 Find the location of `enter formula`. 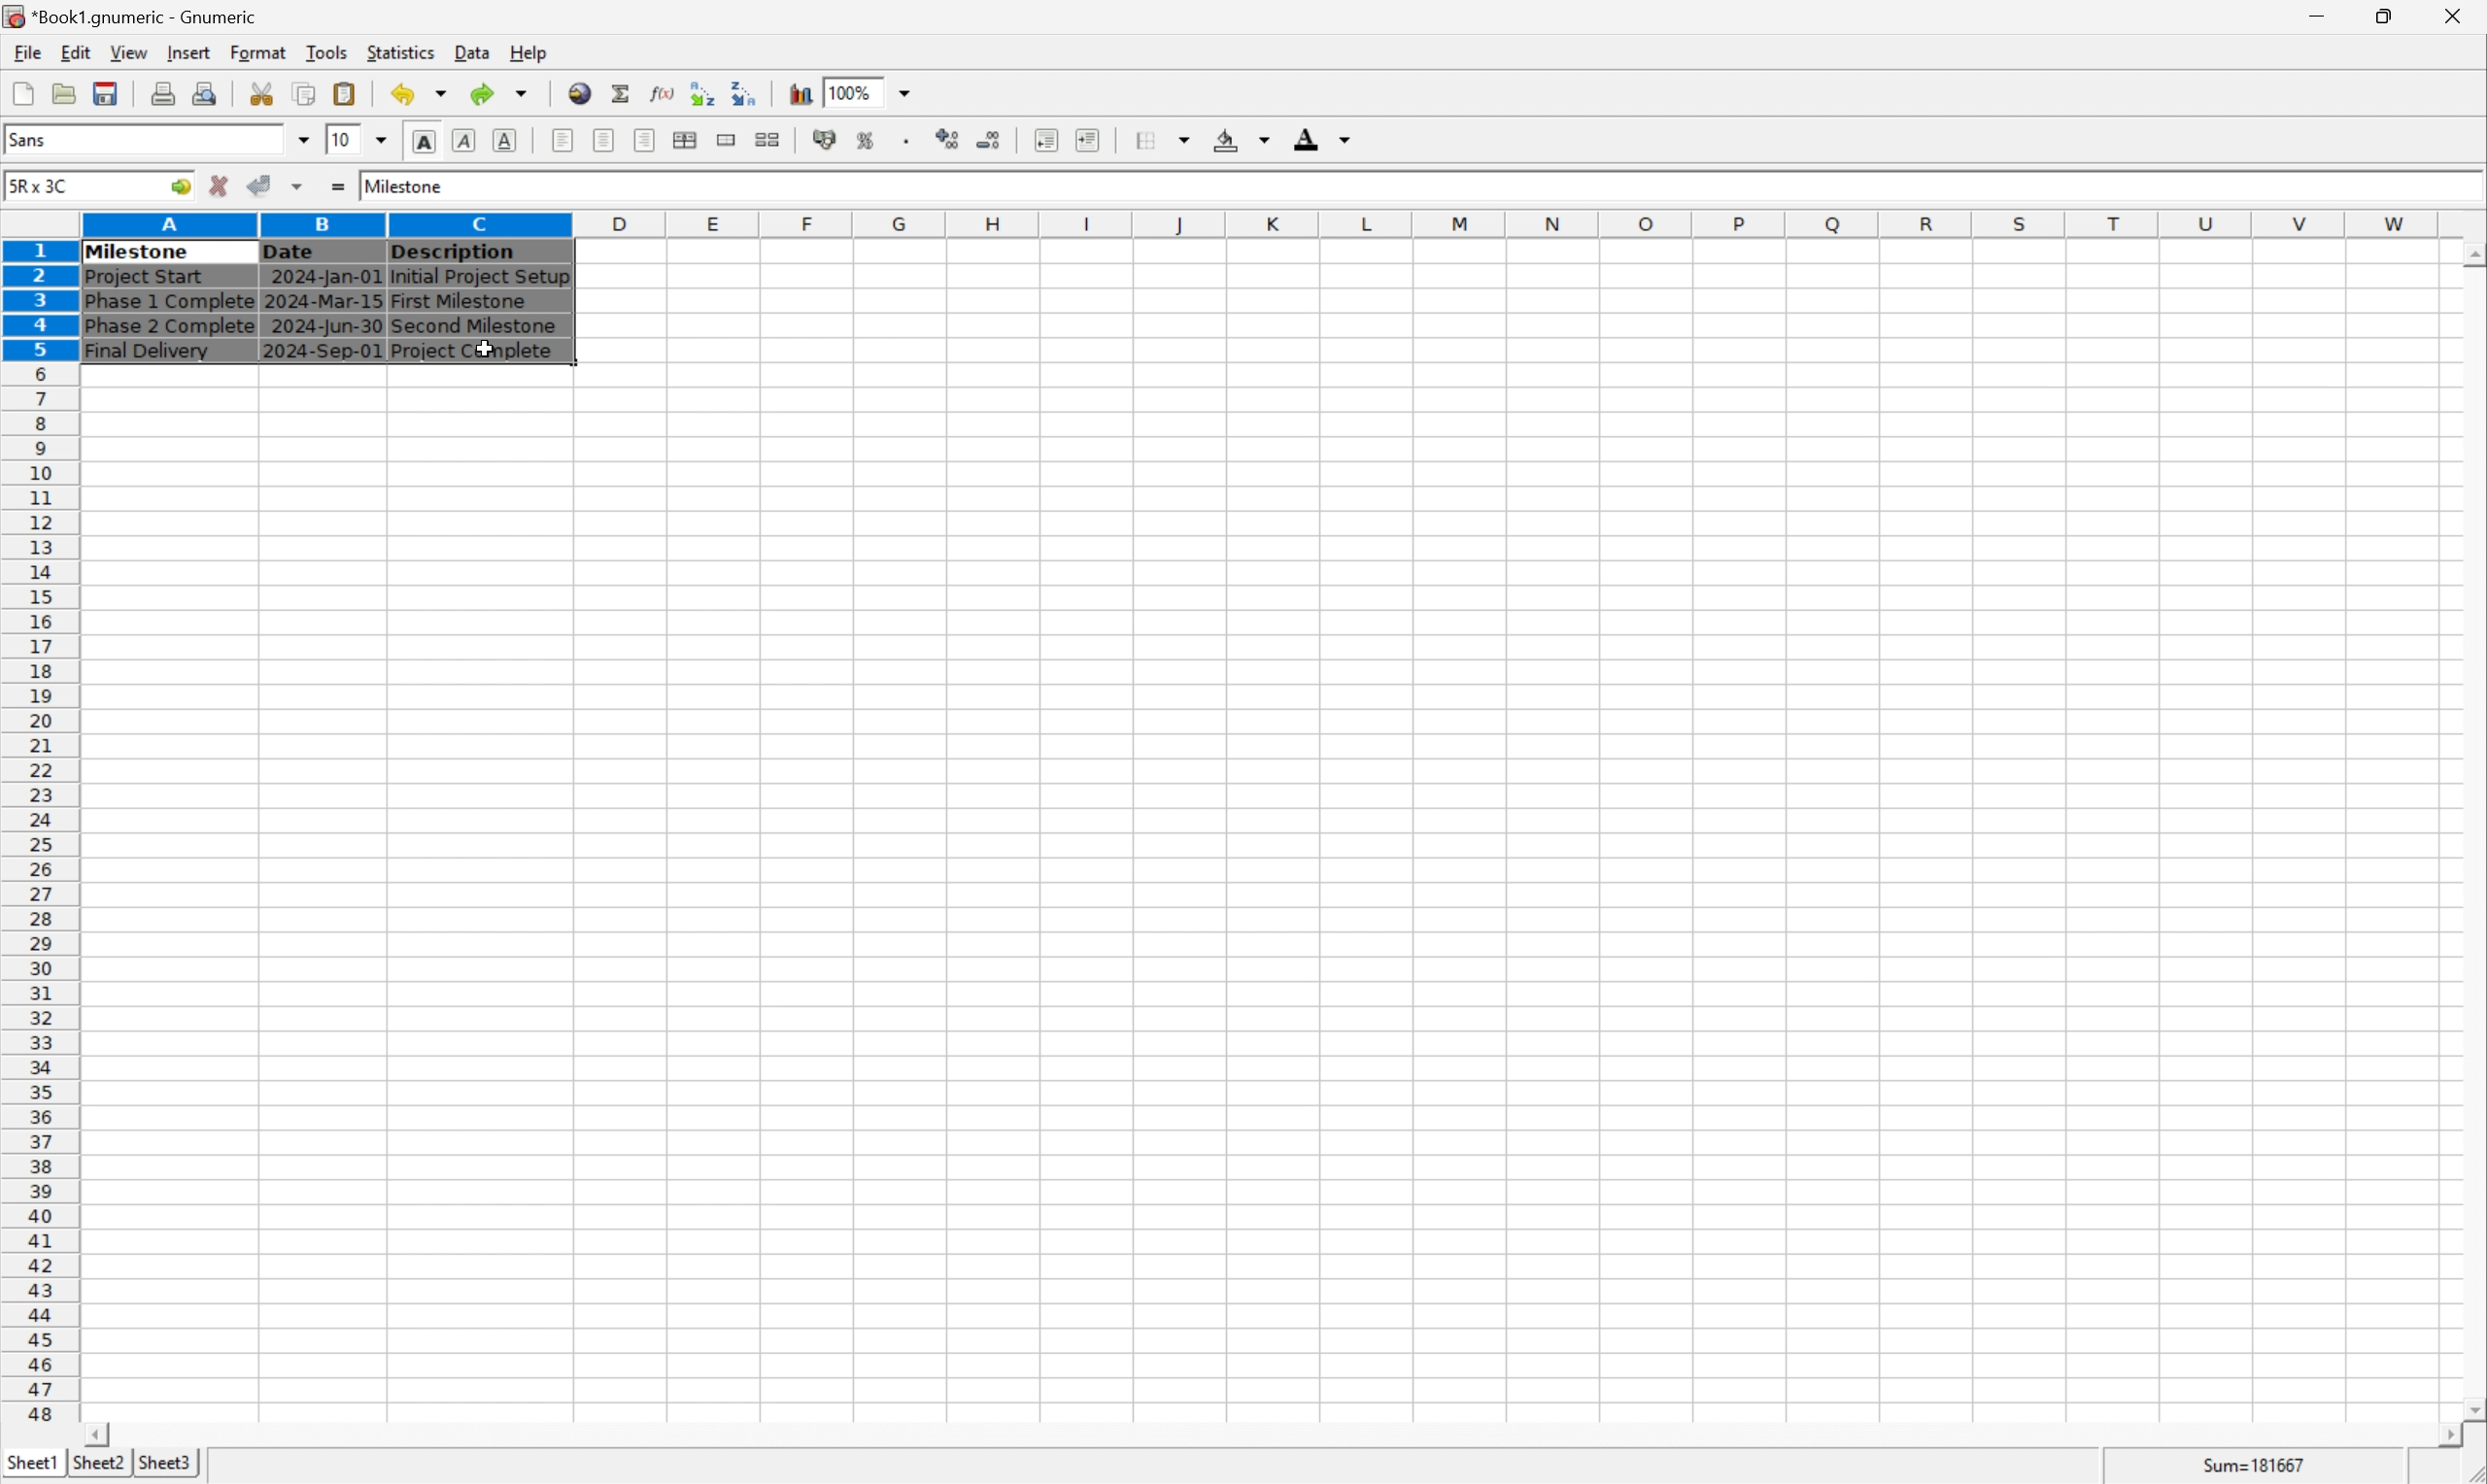

enter formula is located at coordinates (336, 187).